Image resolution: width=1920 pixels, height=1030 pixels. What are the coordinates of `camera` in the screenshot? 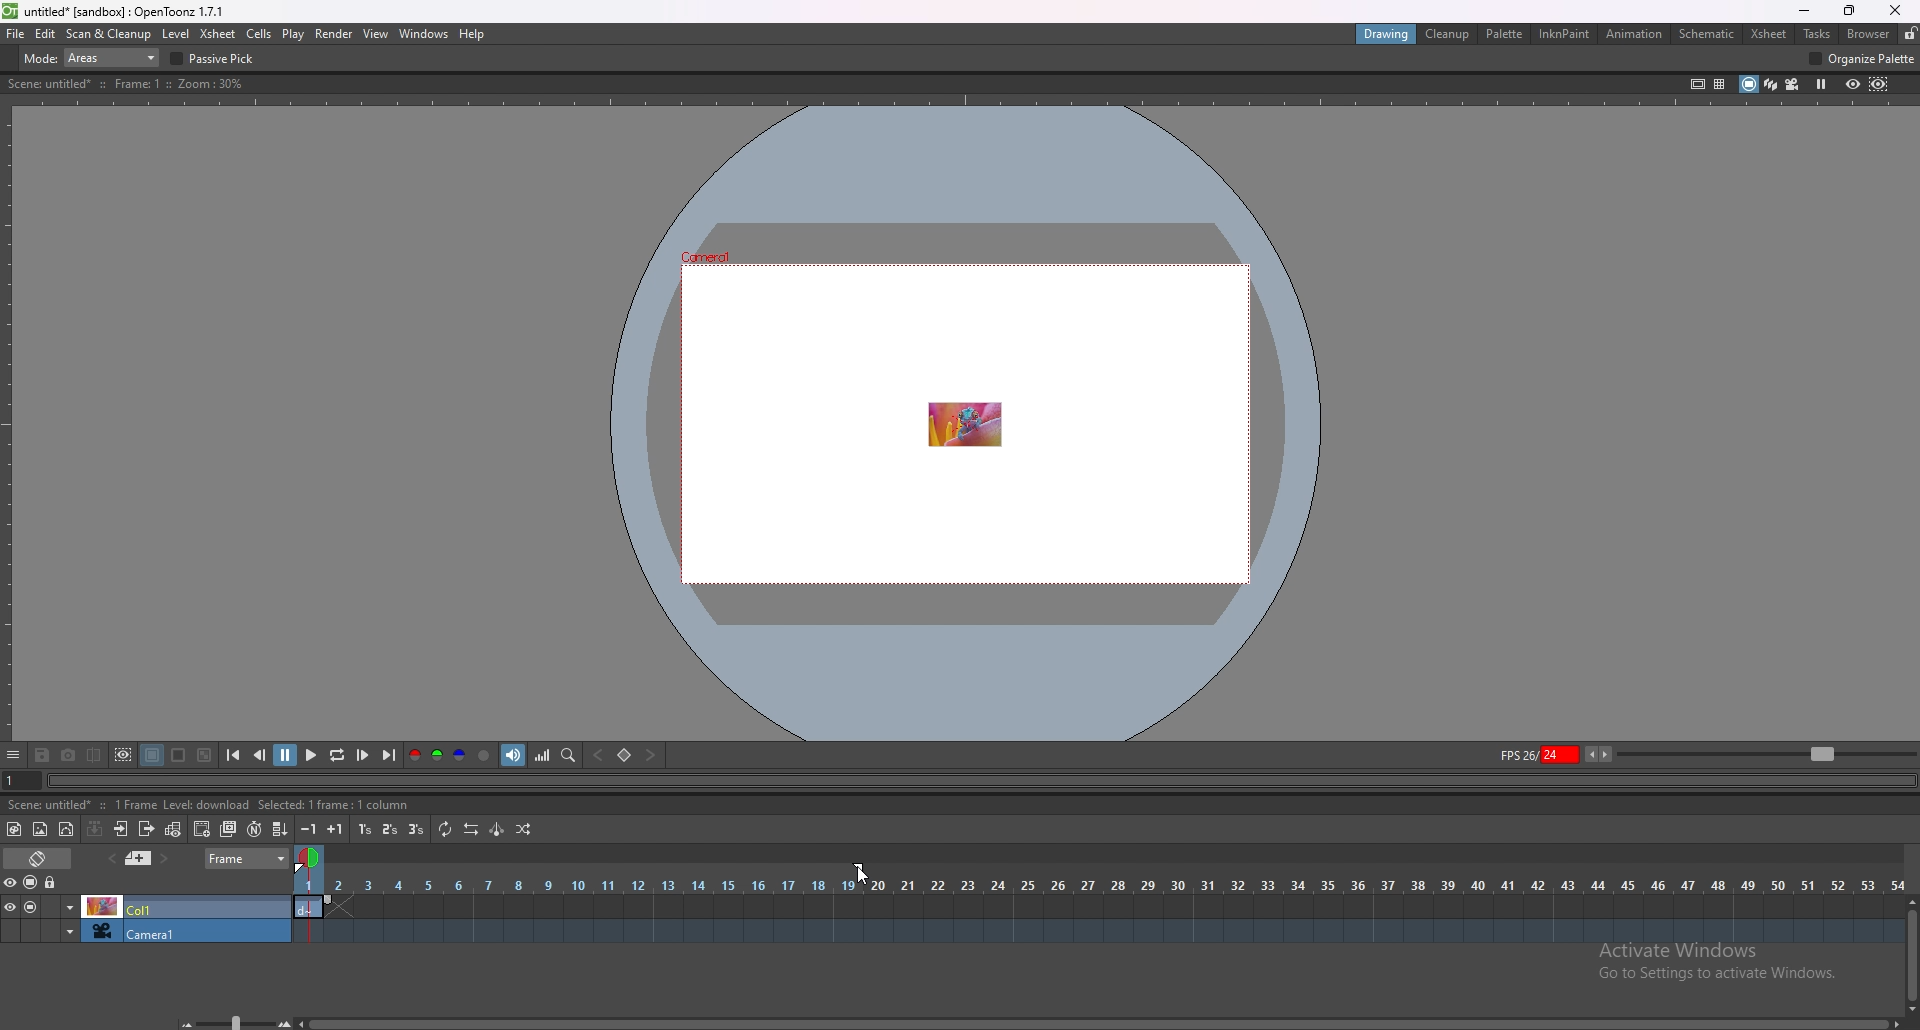 It's located at (146, 930).